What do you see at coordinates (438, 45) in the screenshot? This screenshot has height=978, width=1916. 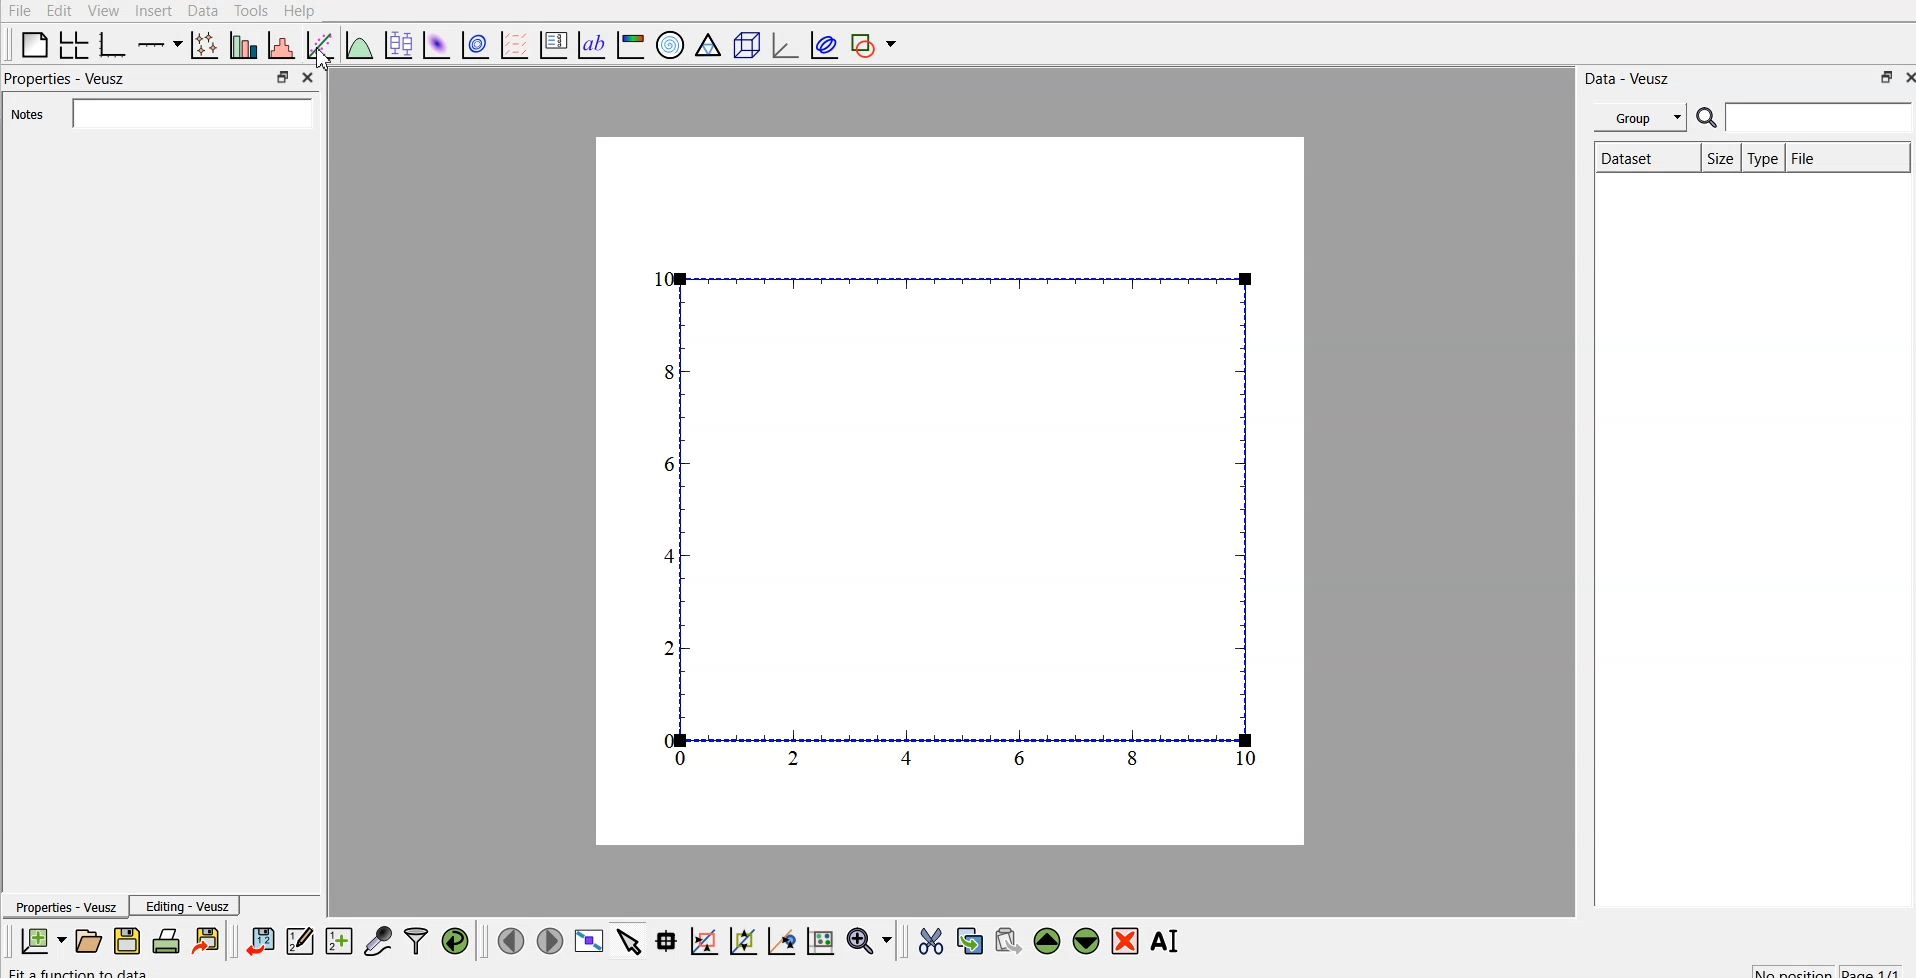 I see `plot 2d data set as an image` at bounding box center [438, 45].